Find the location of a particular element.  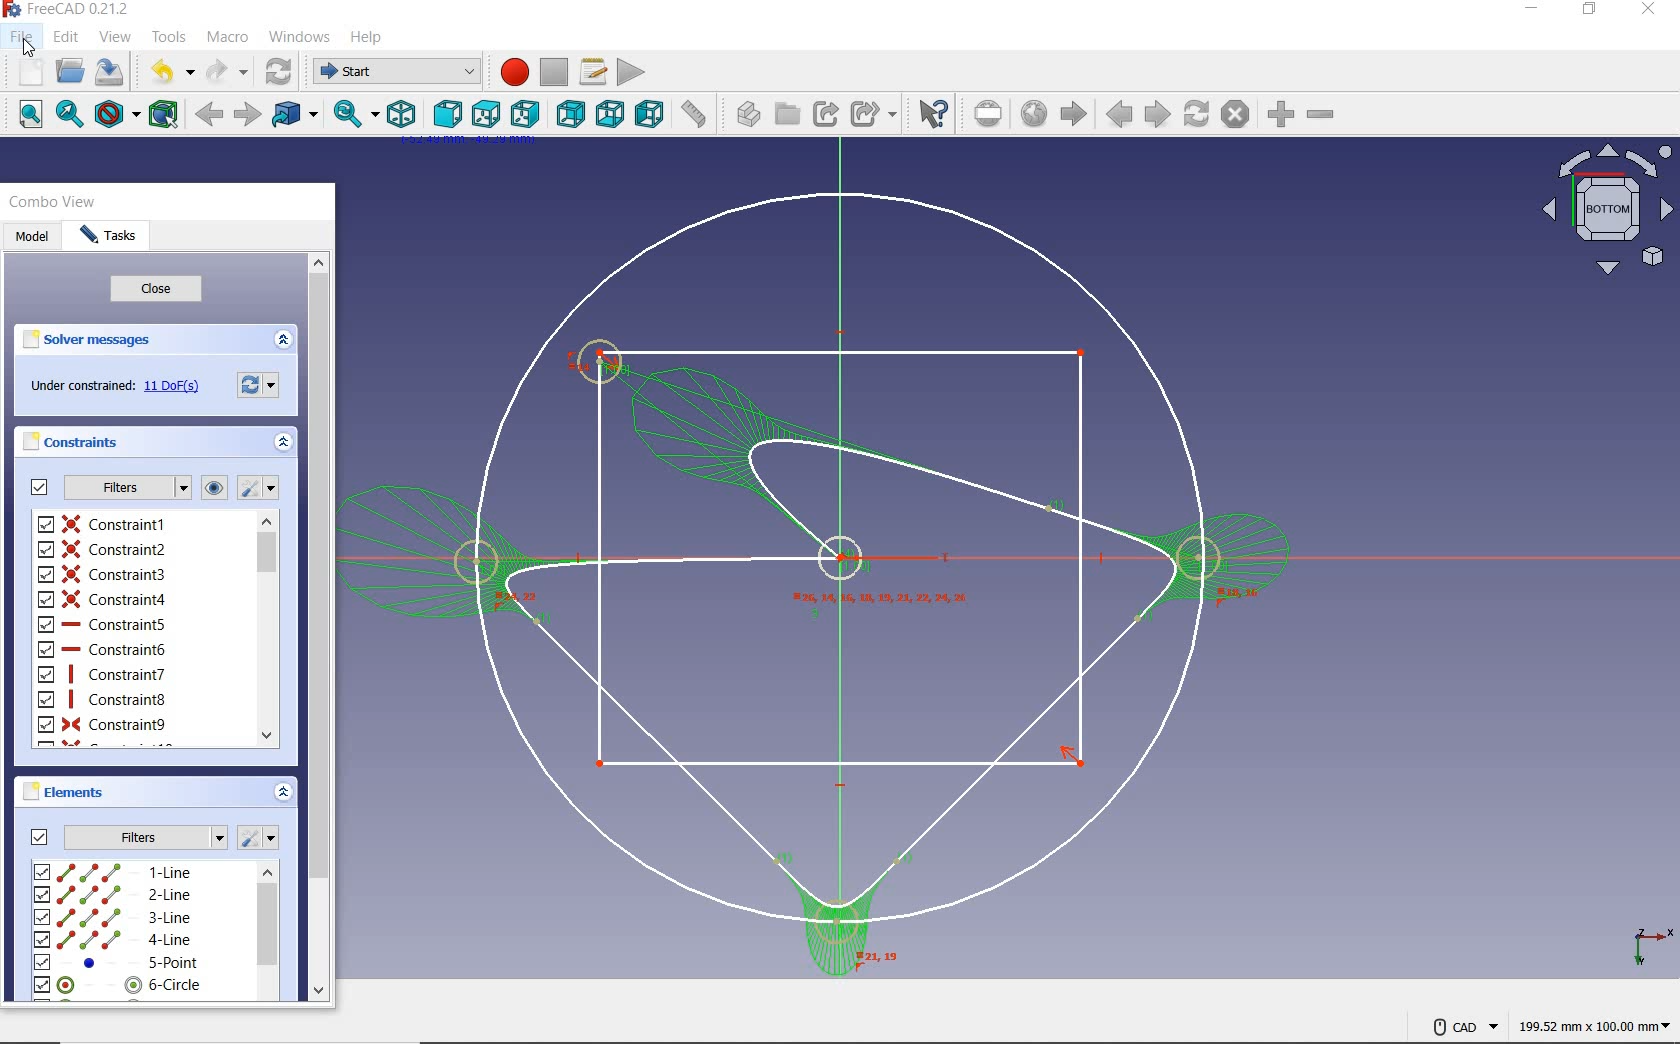

bottom is located at coordinates (612, 116).